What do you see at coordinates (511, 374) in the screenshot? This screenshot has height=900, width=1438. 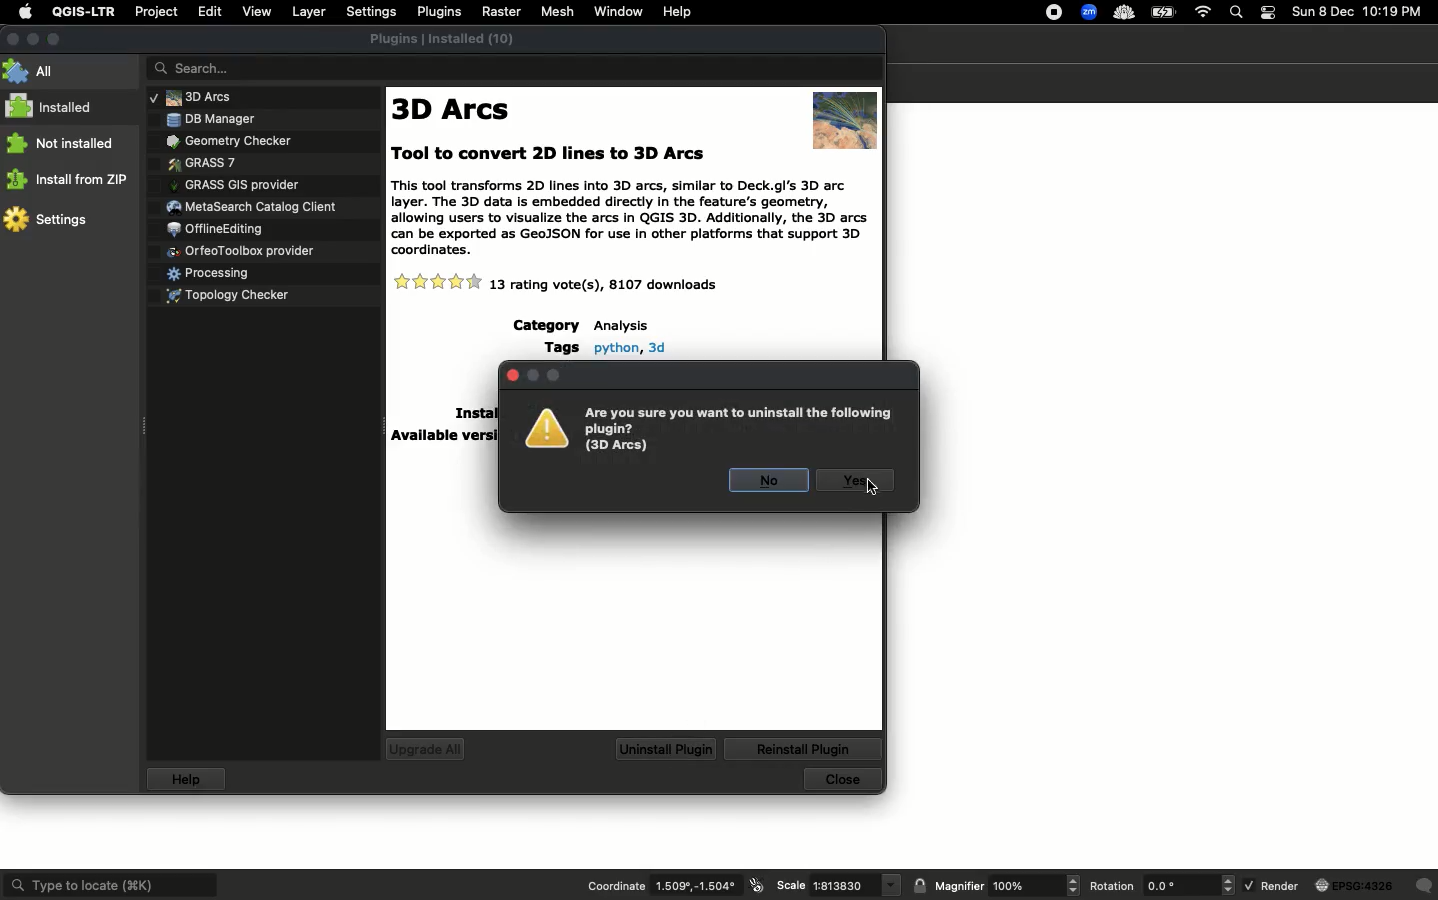 I see `close` at bounding box center [511, 374].